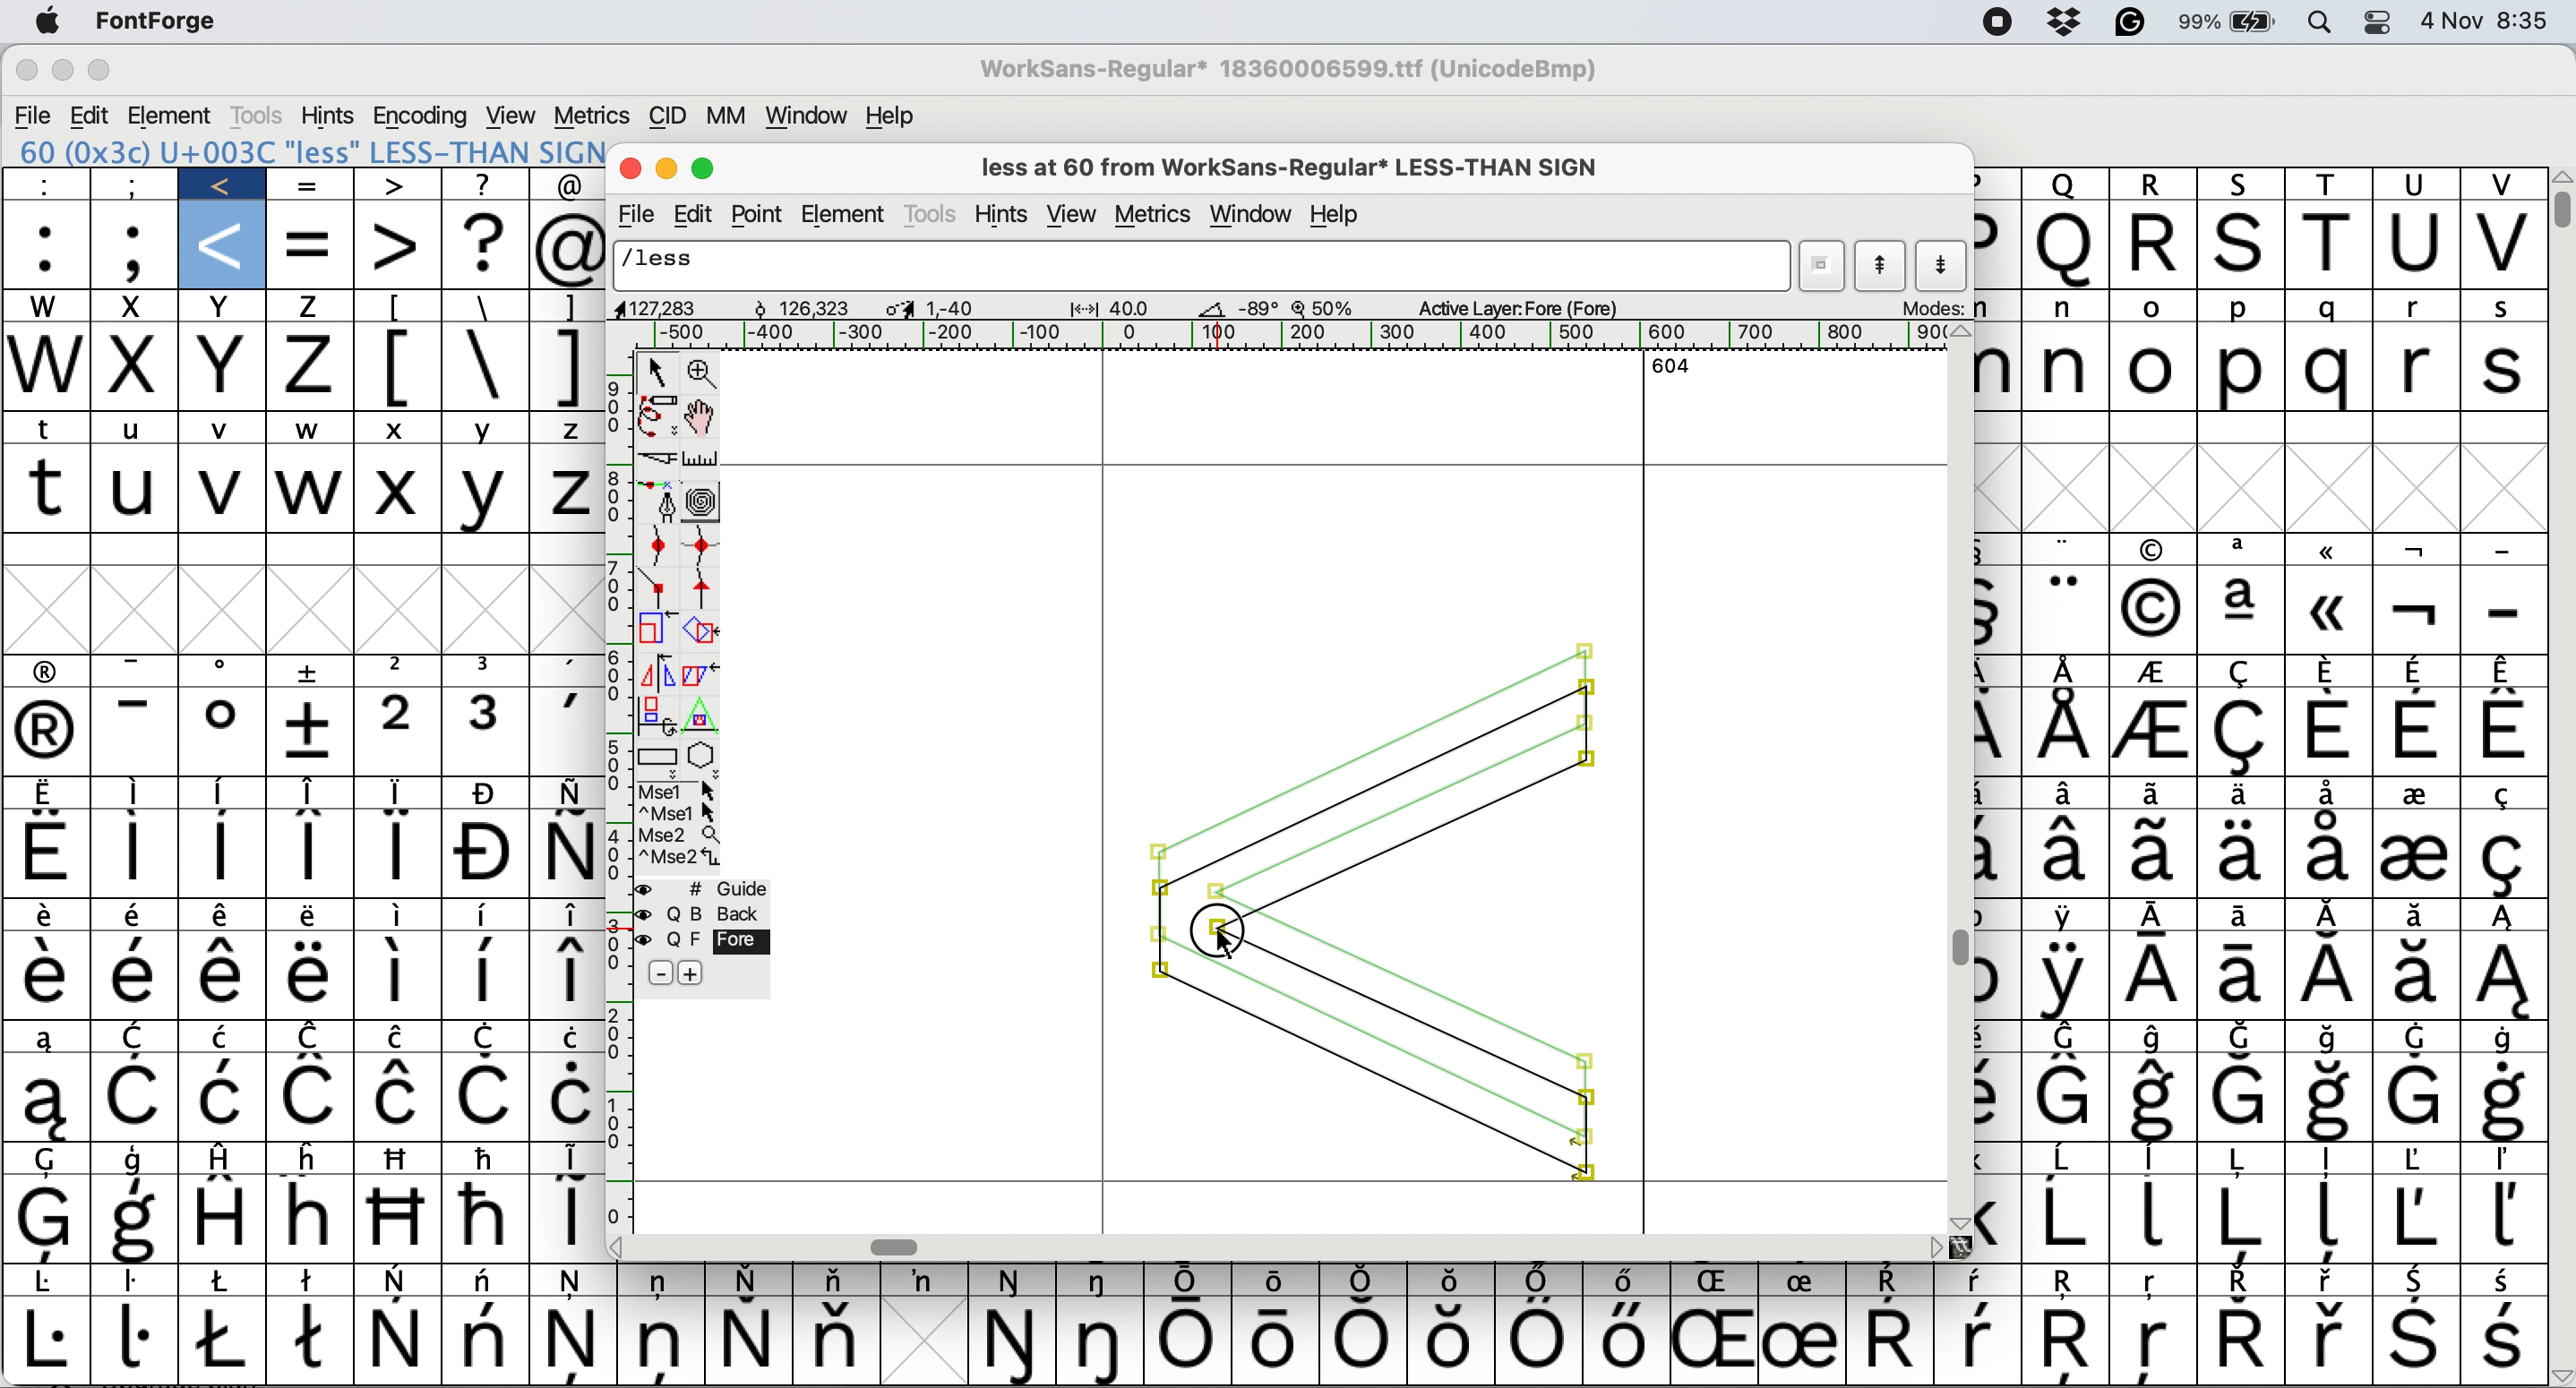 This screenshot has width=2576, height=1388. Describe the element at coordinates (92, 115) in the screenshot. I see `edit` at that location.